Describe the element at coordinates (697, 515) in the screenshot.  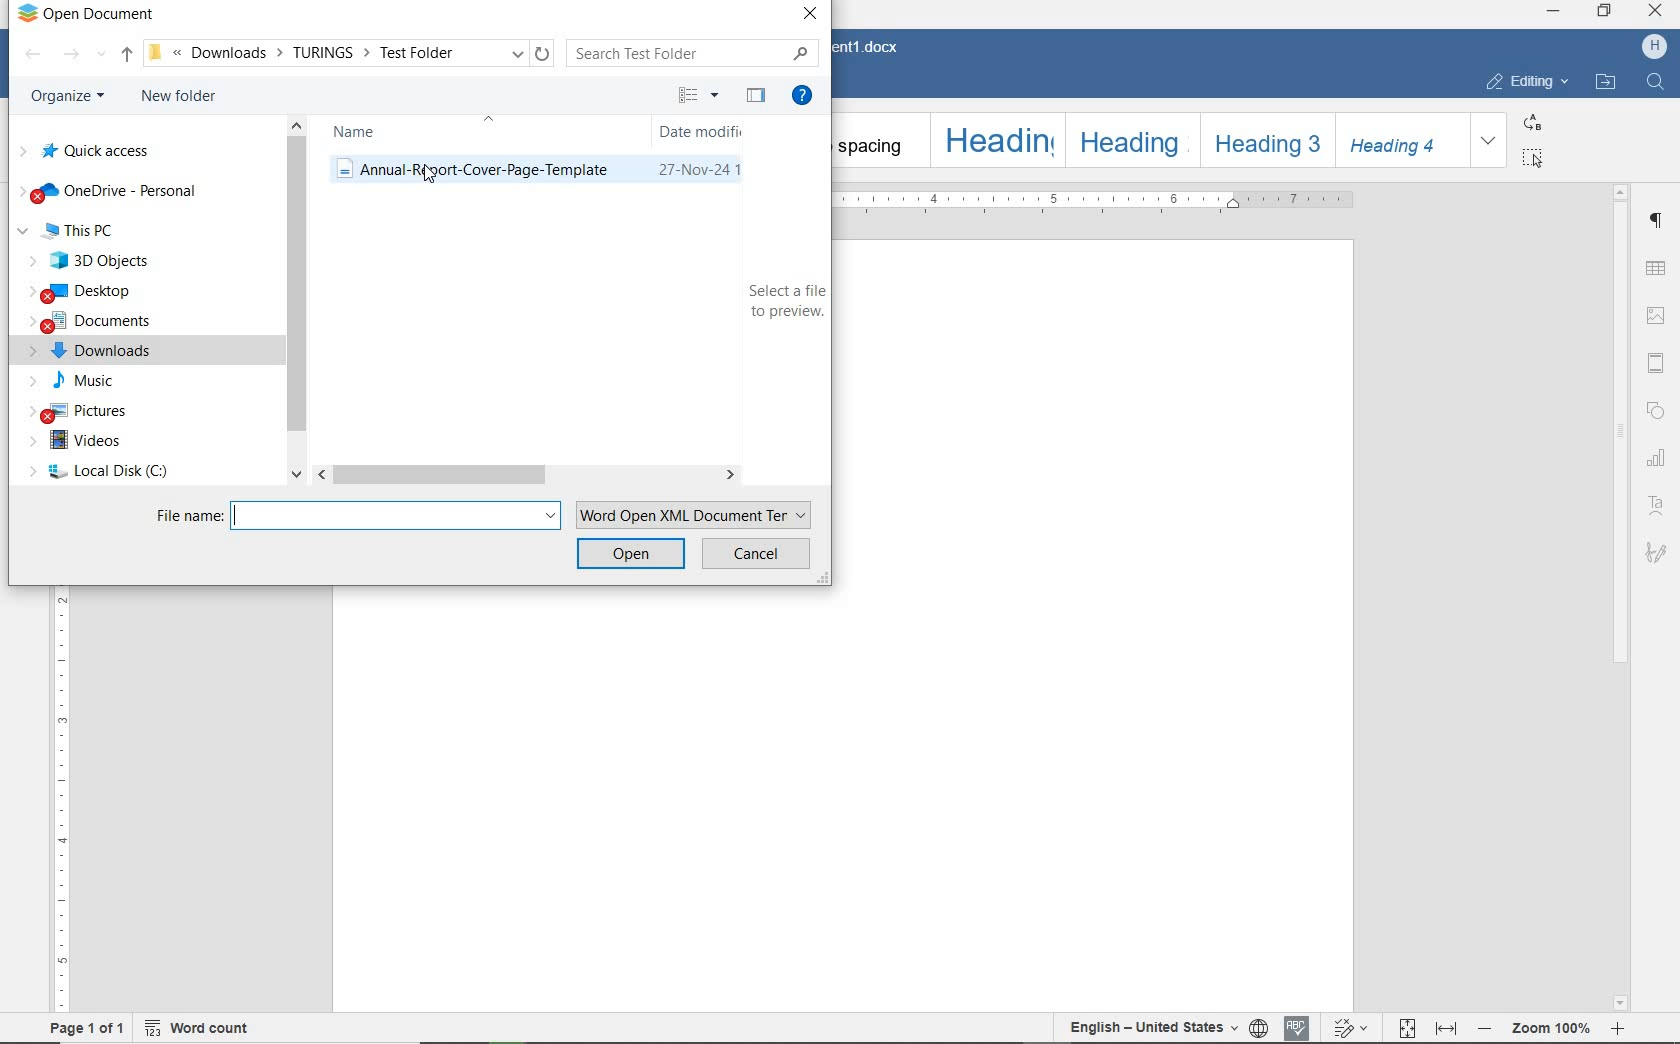
I see `WORD OPEN XML DOCUMENT` at that location.